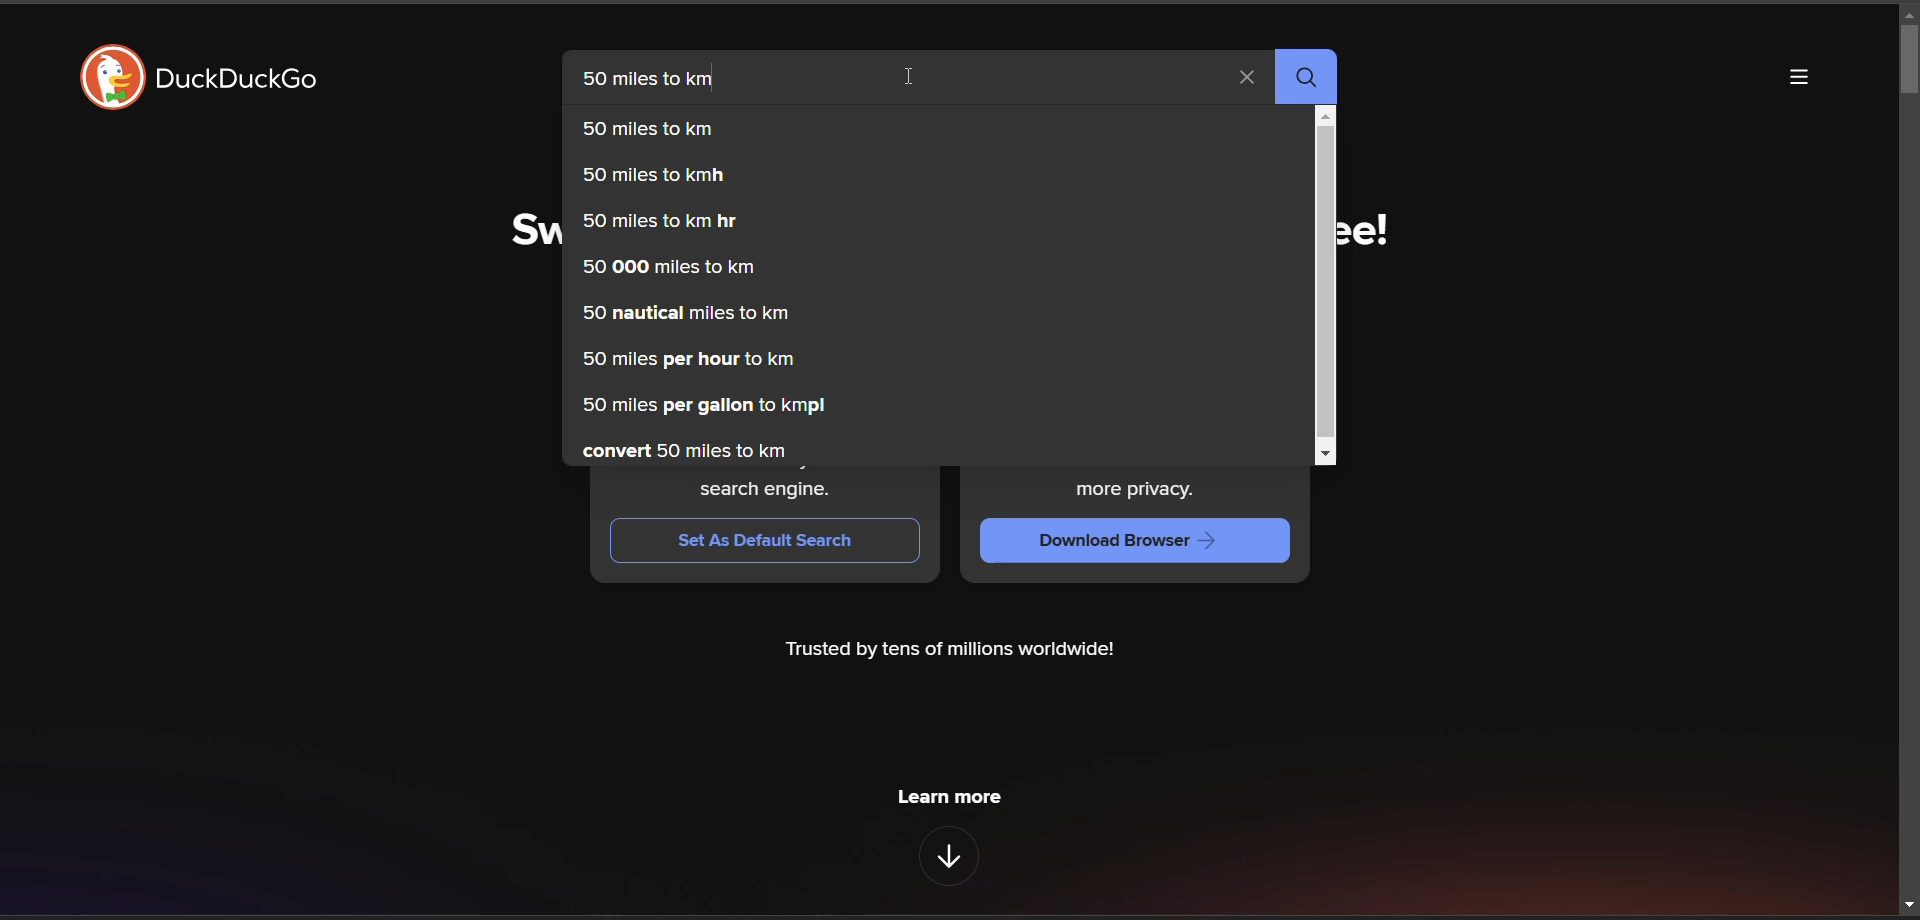  What do you see at coordinates (1908, 58) in the screenshot?
I see `vertical scroll bar` at bounding box center [1908, 58].